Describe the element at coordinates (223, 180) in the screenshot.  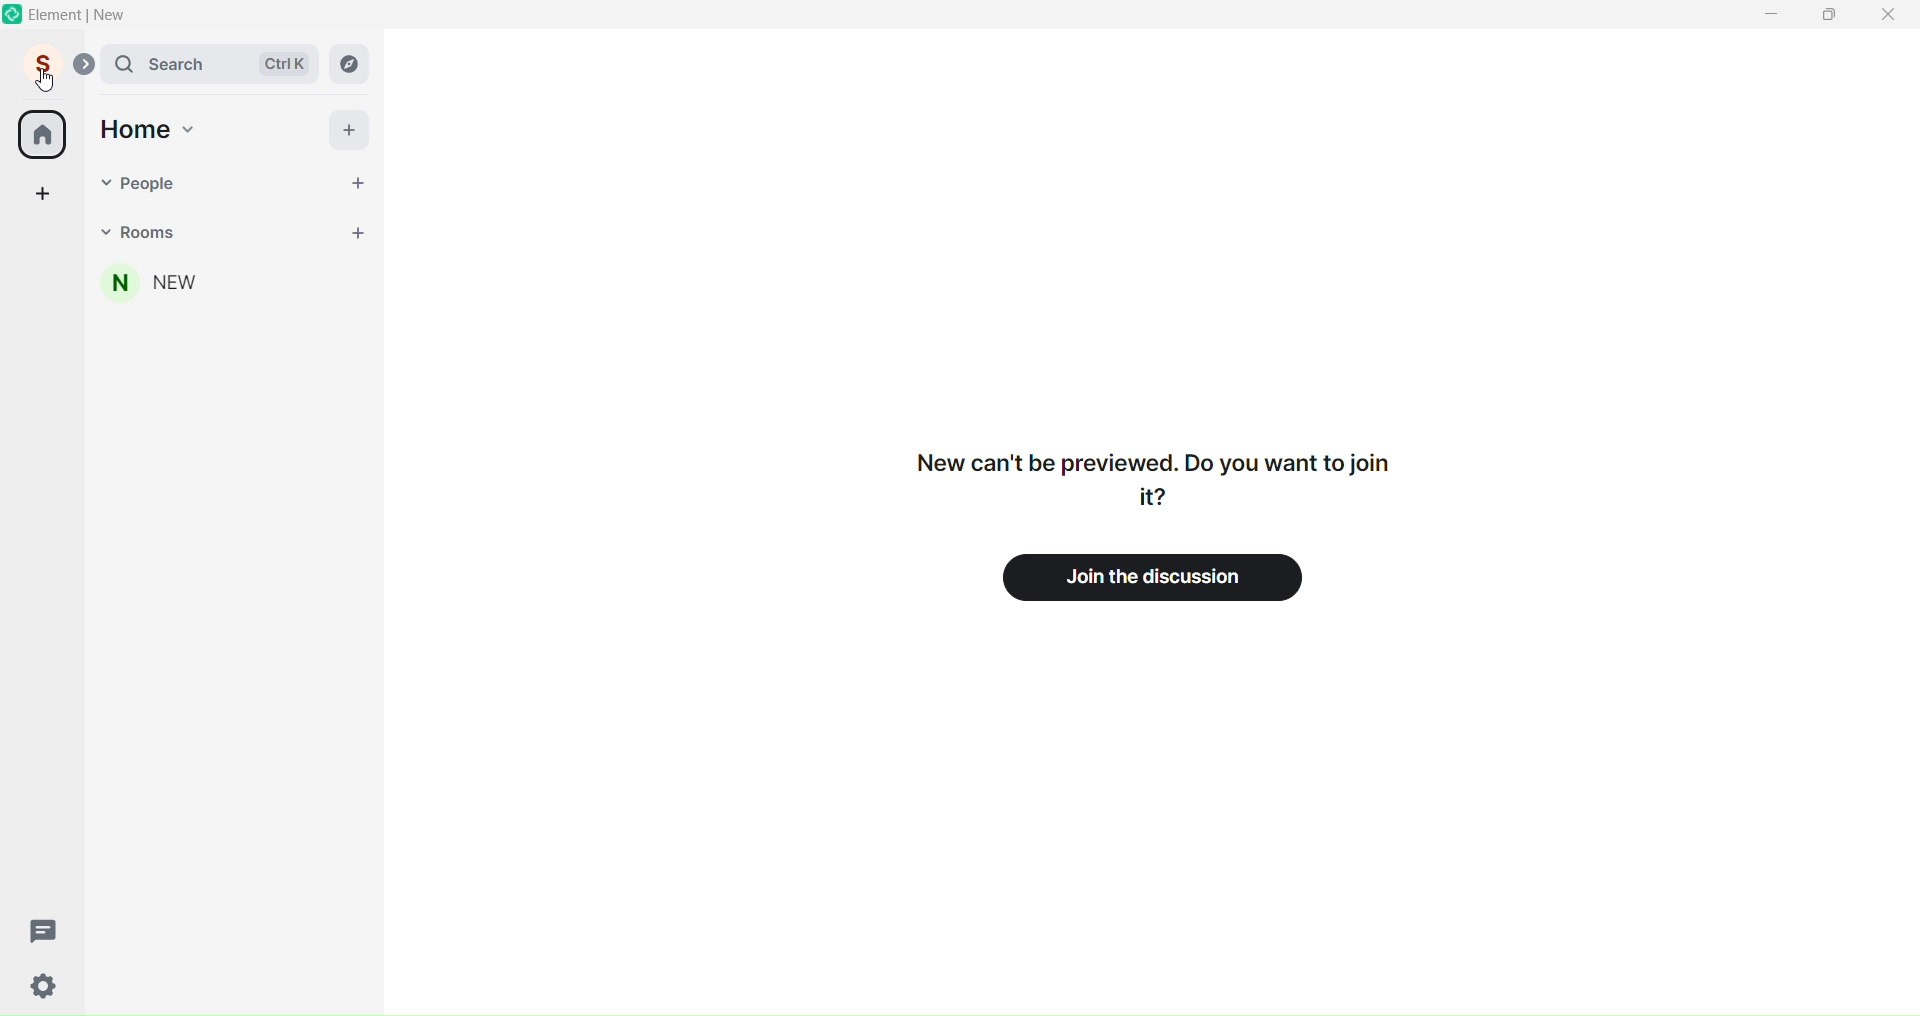
I see `People` at that location.